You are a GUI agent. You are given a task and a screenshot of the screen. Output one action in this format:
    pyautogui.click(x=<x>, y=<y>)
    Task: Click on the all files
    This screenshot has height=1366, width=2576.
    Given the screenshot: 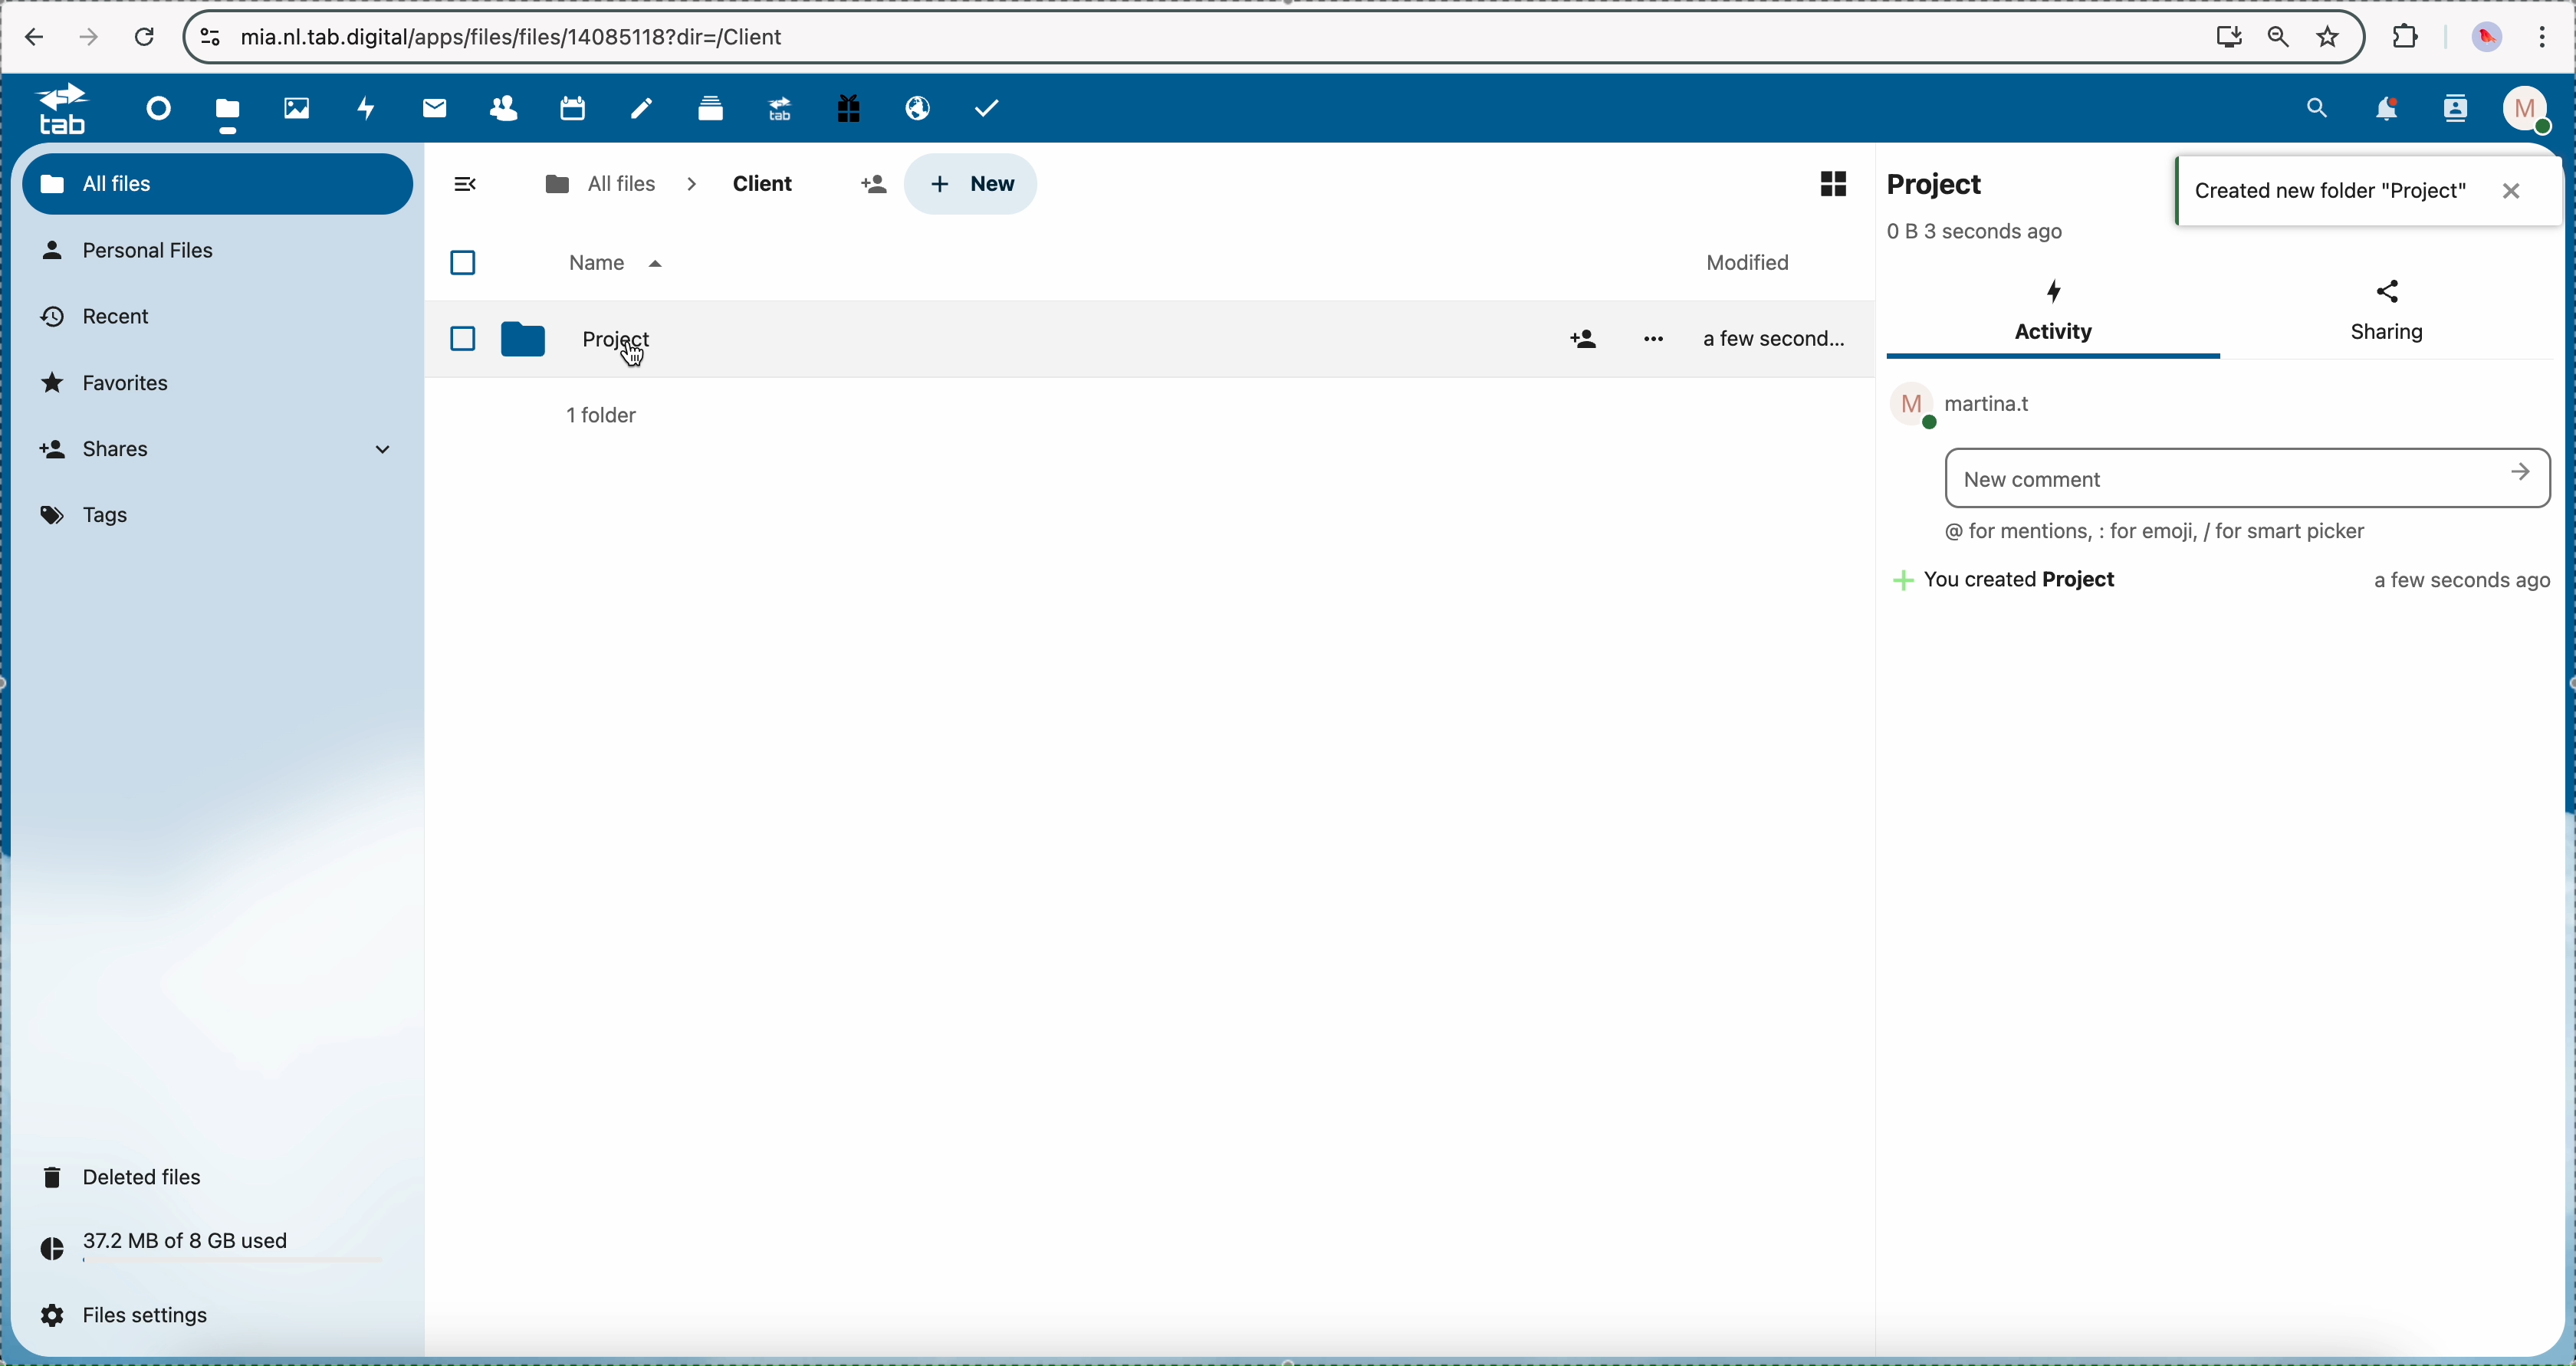 What is the action you would take?
    pyautogui.click(x=599, y=184)
    